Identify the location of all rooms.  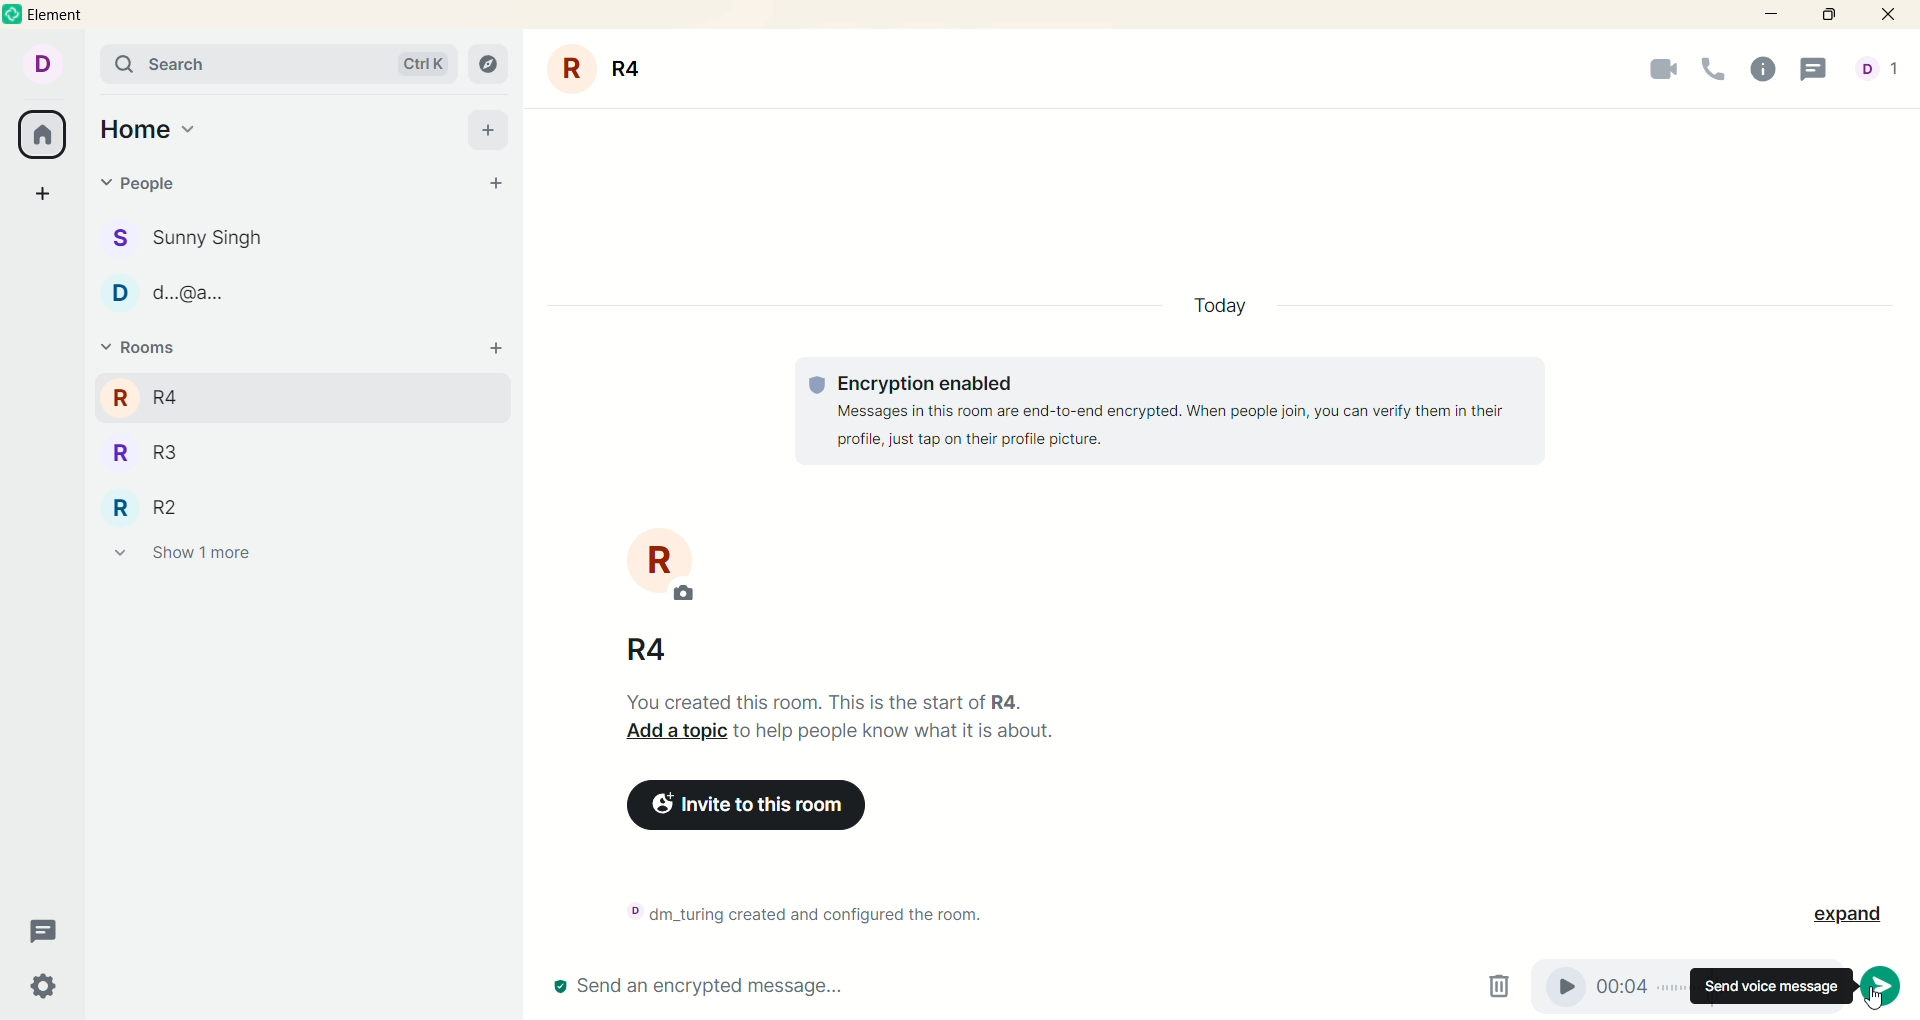
(43, 137).